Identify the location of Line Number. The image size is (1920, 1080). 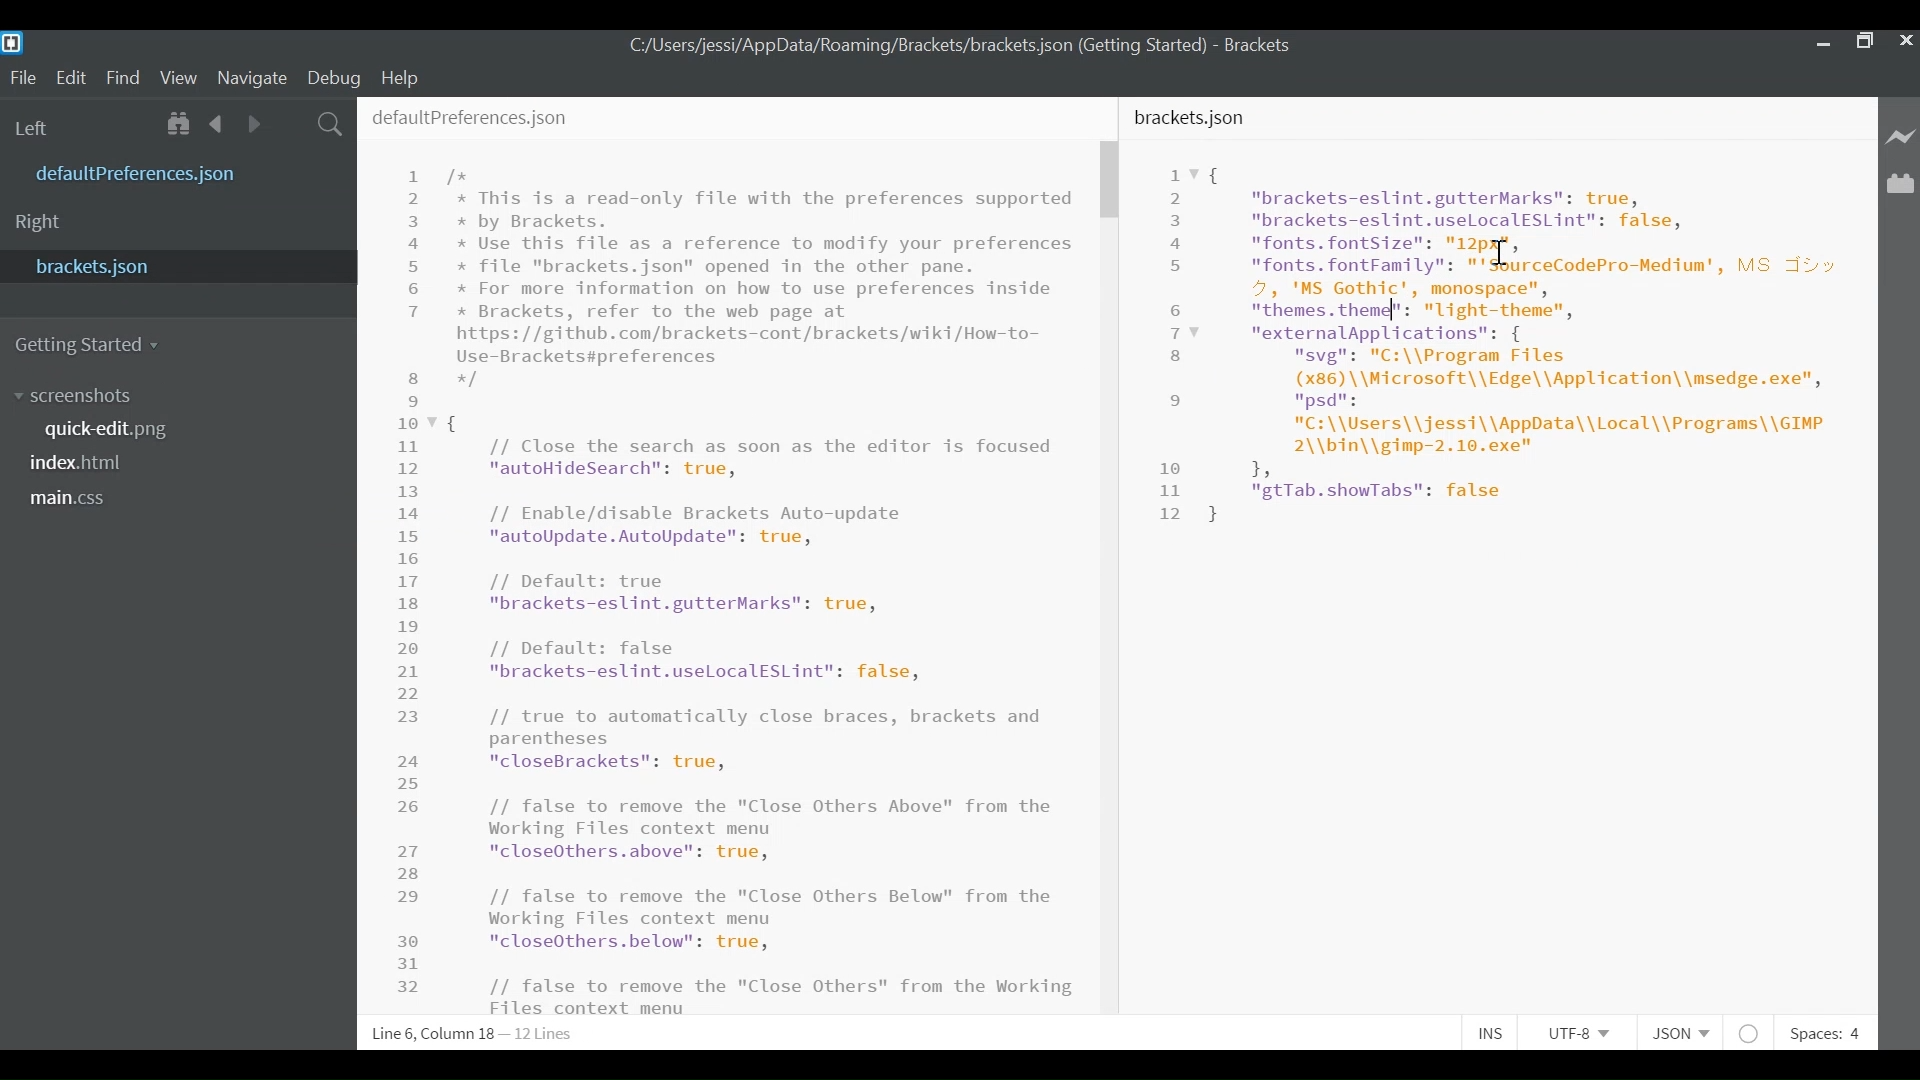
(412, 583).